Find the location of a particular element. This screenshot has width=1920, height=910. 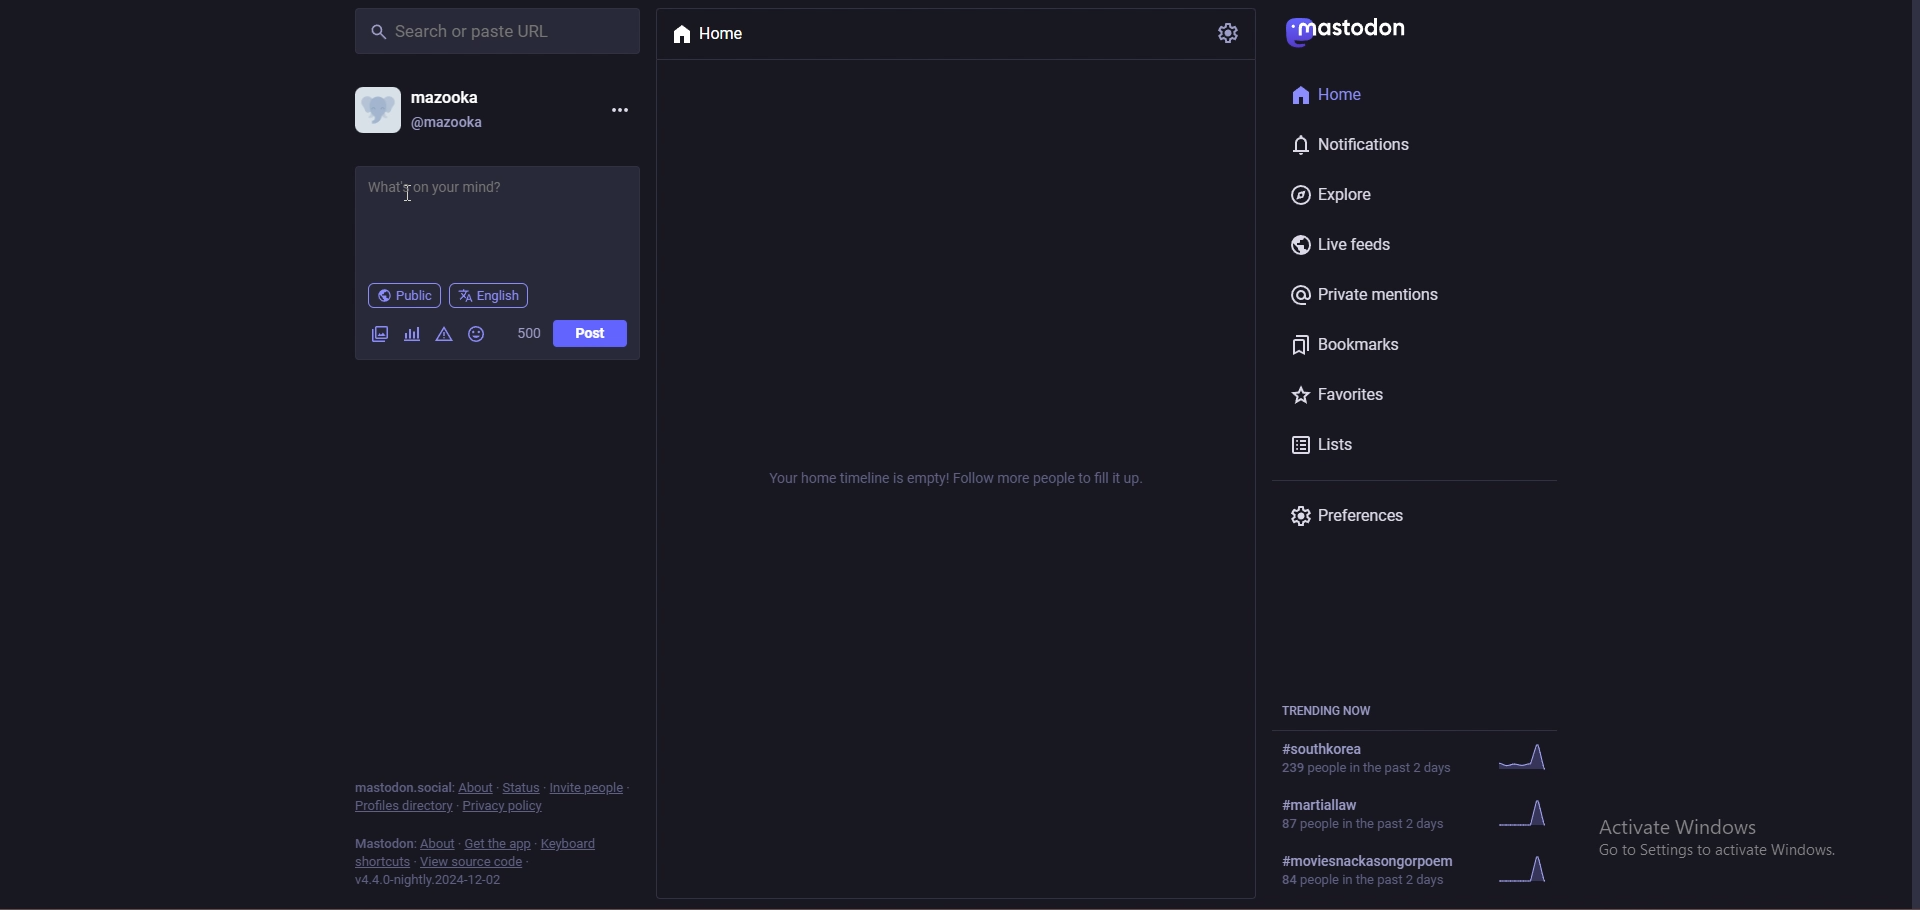

View source code is located at coordinates (1302, 1358).